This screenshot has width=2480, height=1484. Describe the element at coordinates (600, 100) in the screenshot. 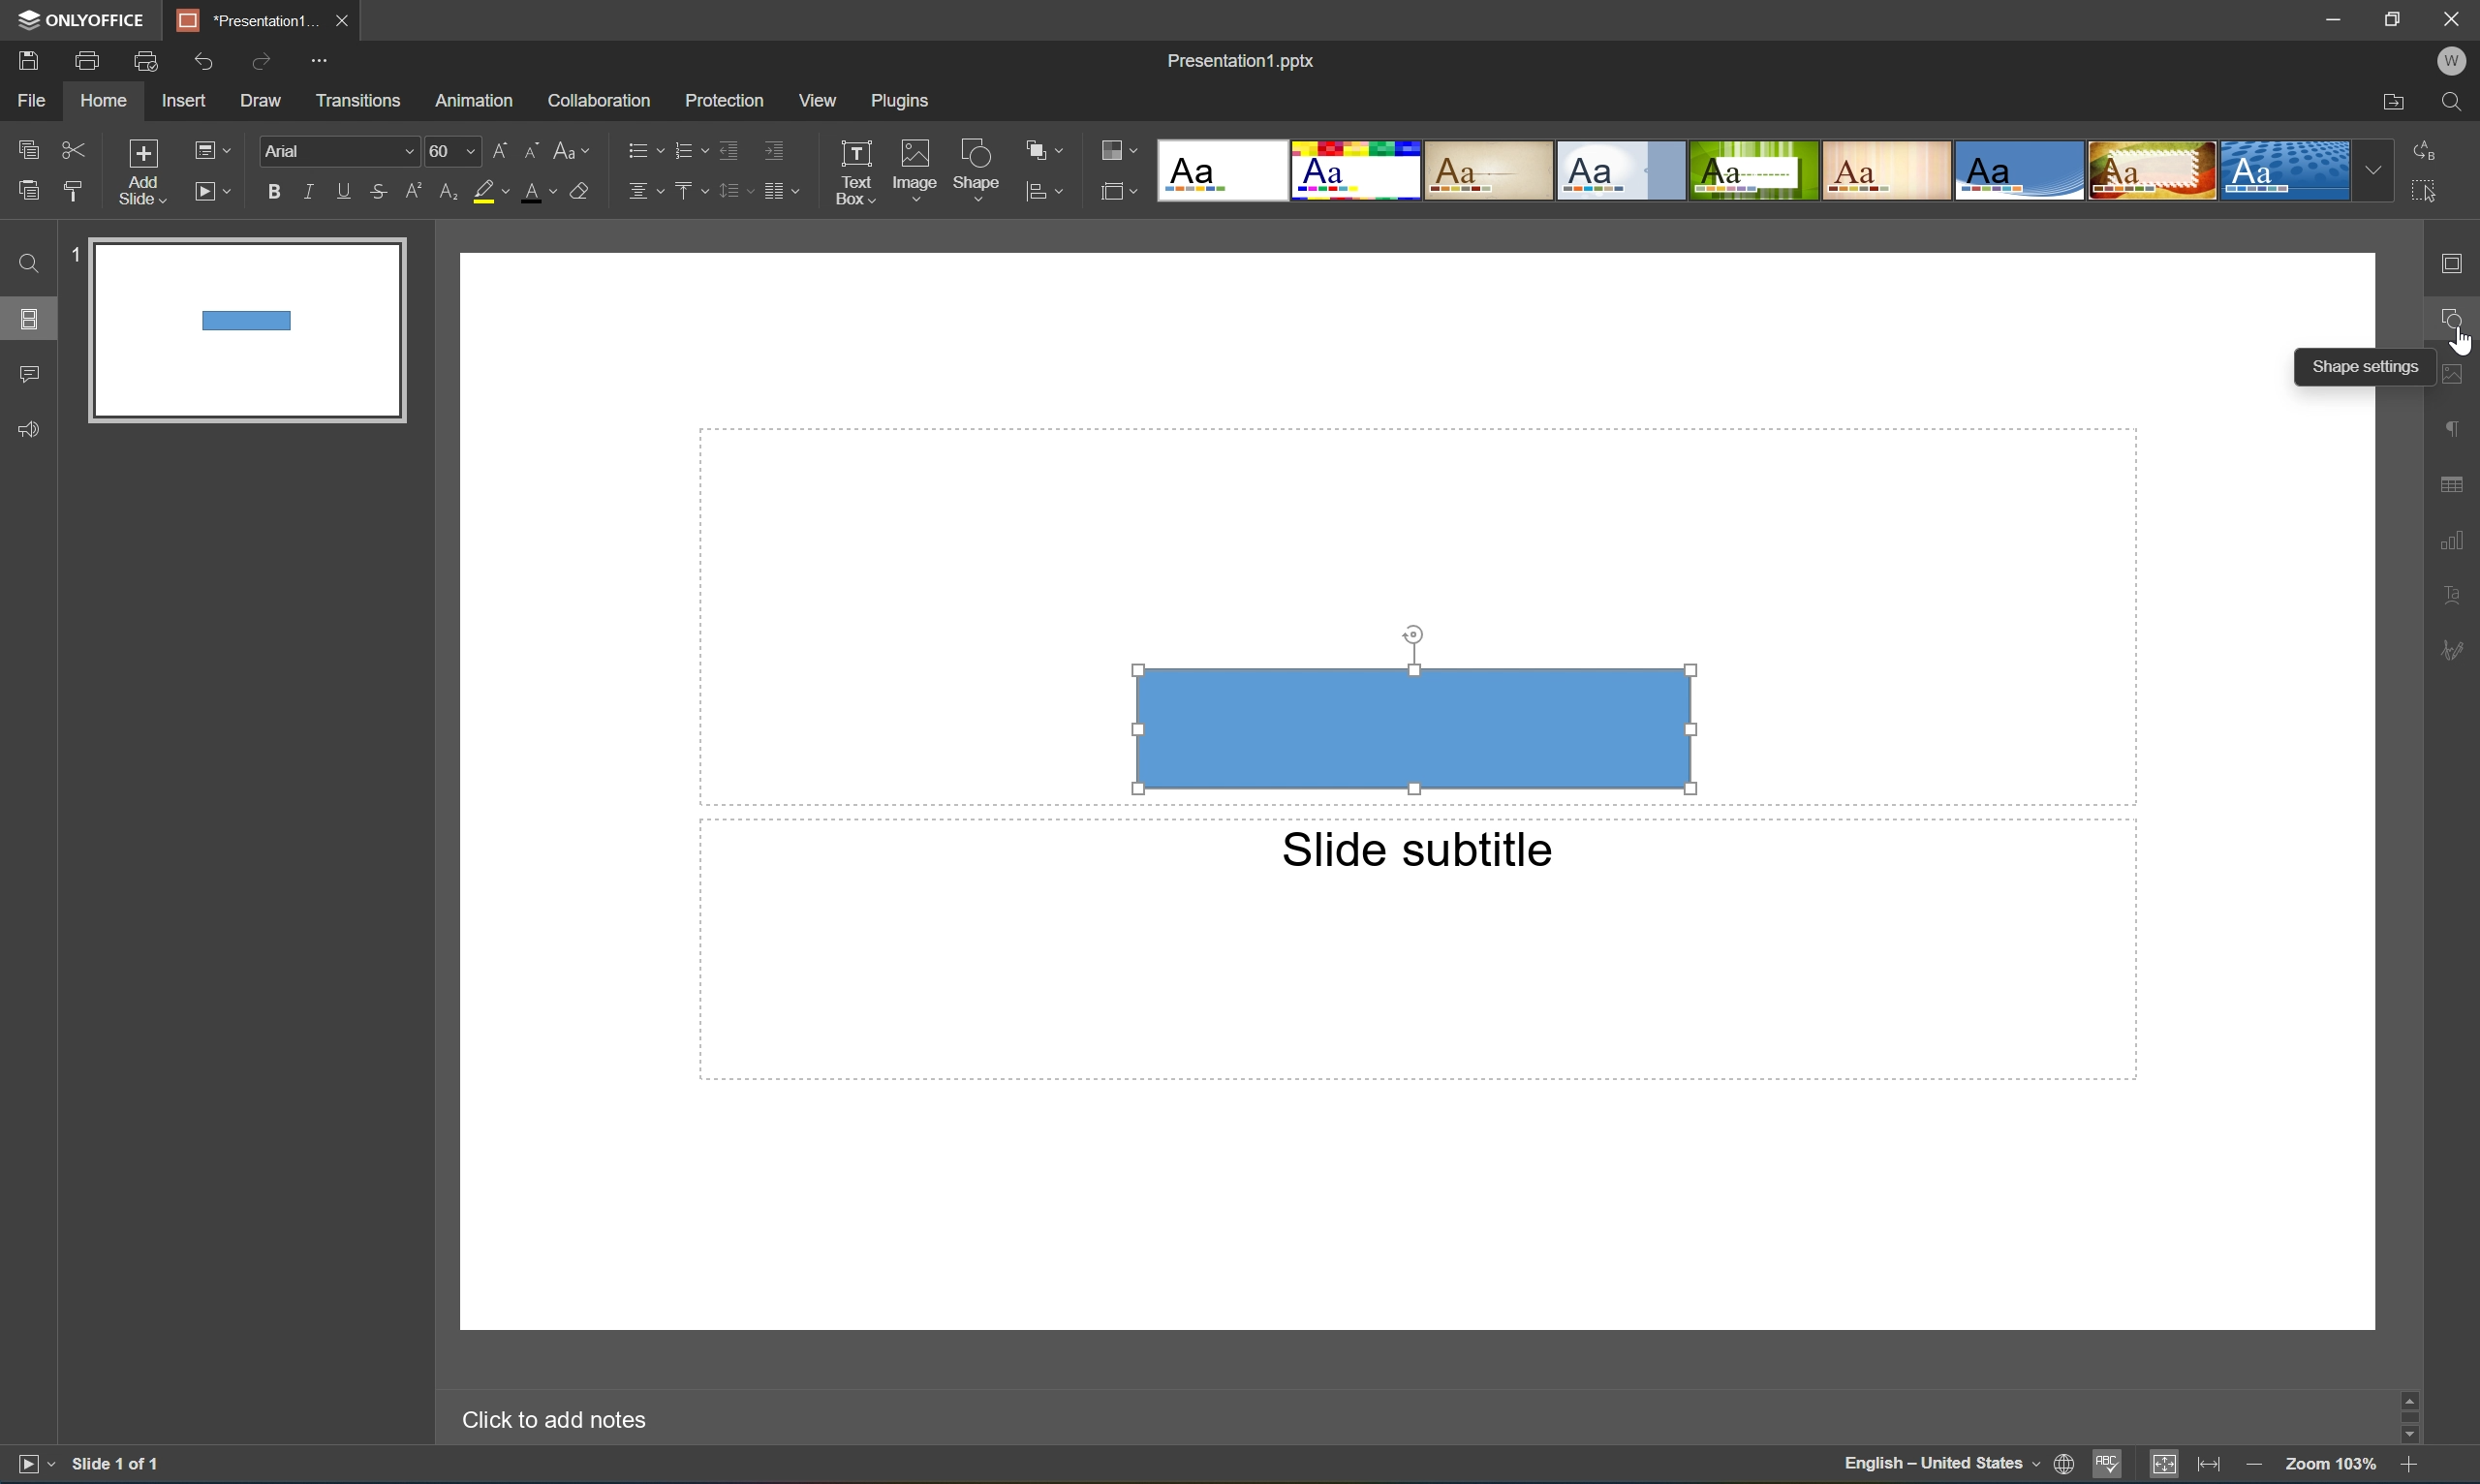

I see `Collaboration` at that location.